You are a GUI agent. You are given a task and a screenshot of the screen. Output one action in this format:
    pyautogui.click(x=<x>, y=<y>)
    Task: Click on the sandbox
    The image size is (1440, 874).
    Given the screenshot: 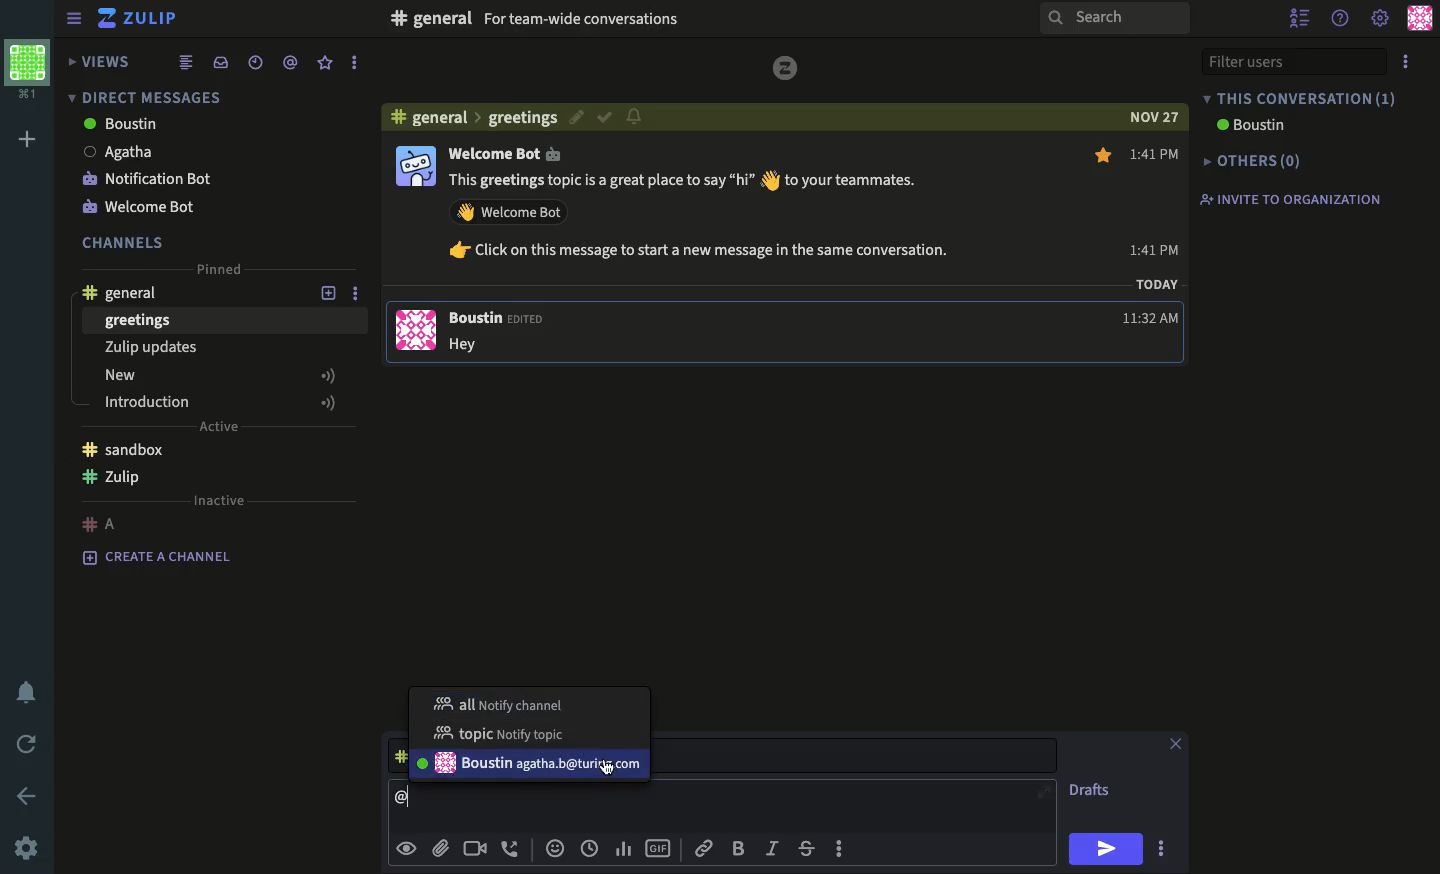 What is the action you would take?
    pyautogui.click(x=127, y=447)
    